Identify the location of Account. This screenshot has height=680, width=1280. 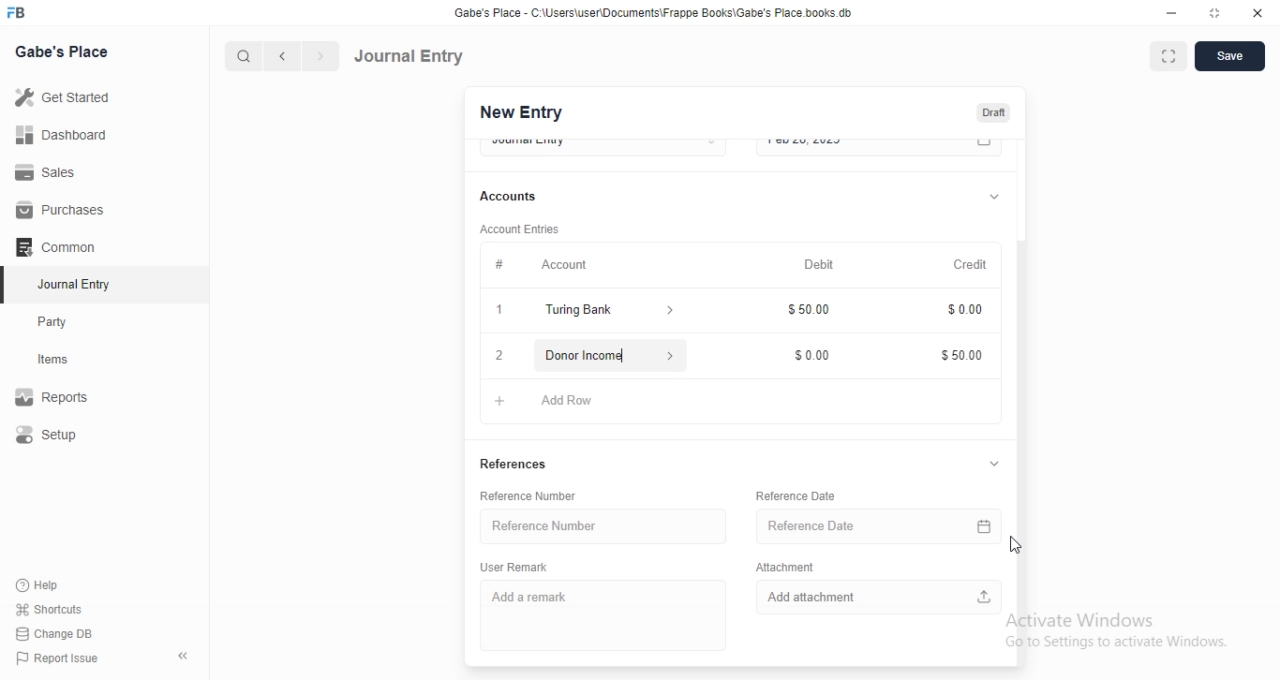
(534, 263).